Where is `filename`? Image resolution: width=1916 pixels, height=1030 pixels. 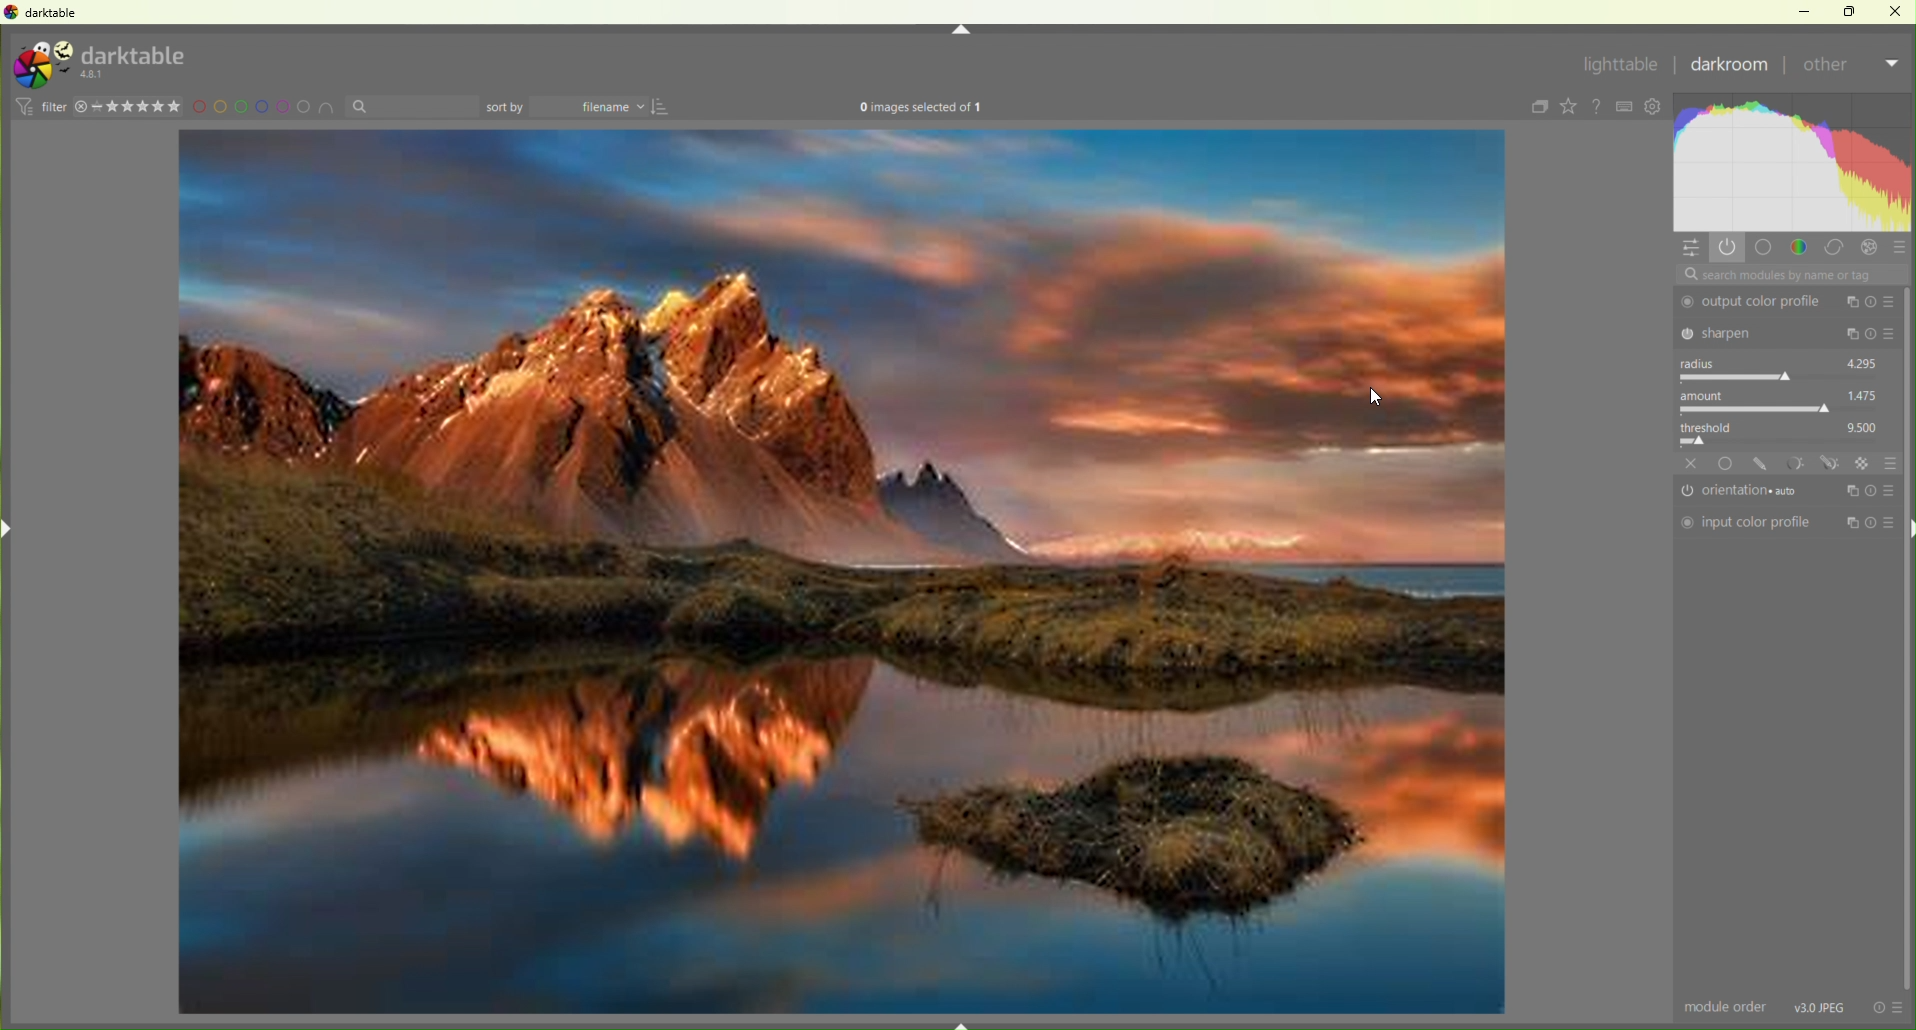 filename is located at coordinates (594, 108).